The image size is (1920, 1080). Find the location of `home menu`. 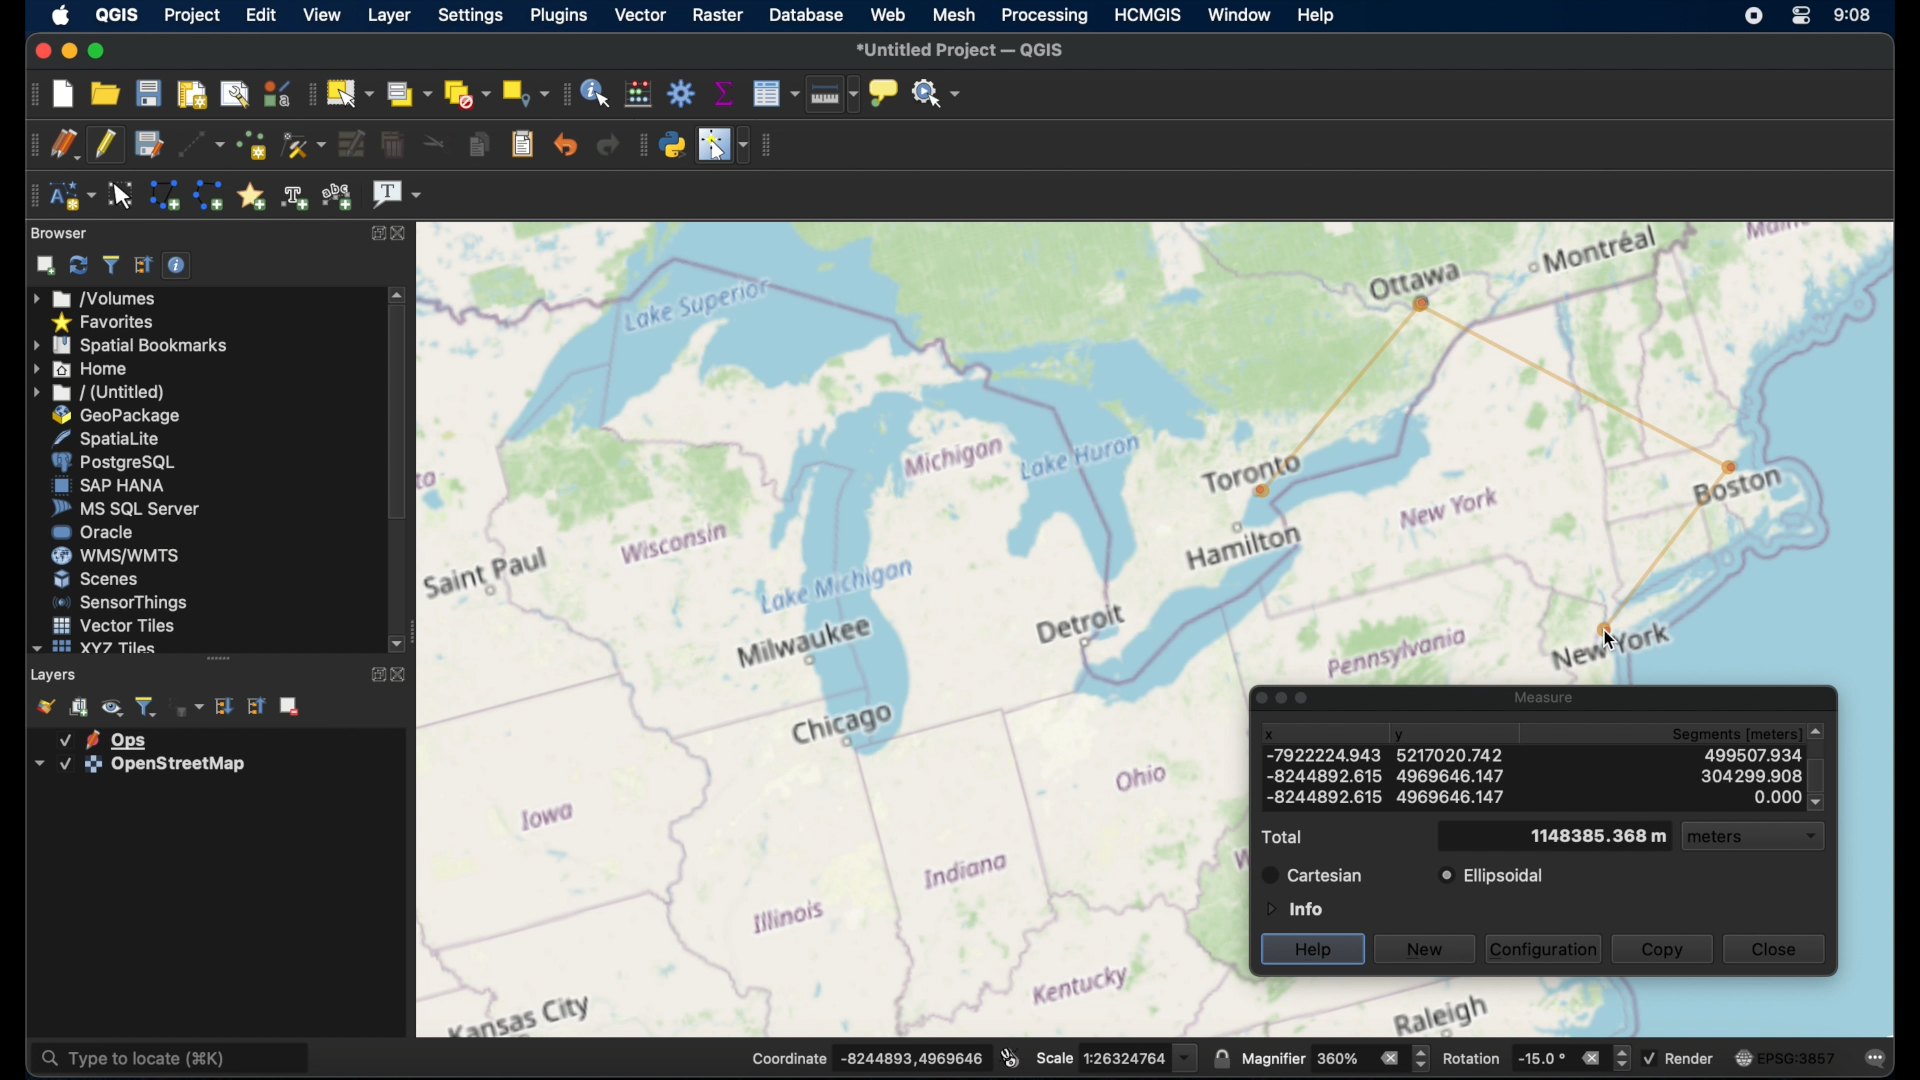

home menu is located at coordinates (89, 368).